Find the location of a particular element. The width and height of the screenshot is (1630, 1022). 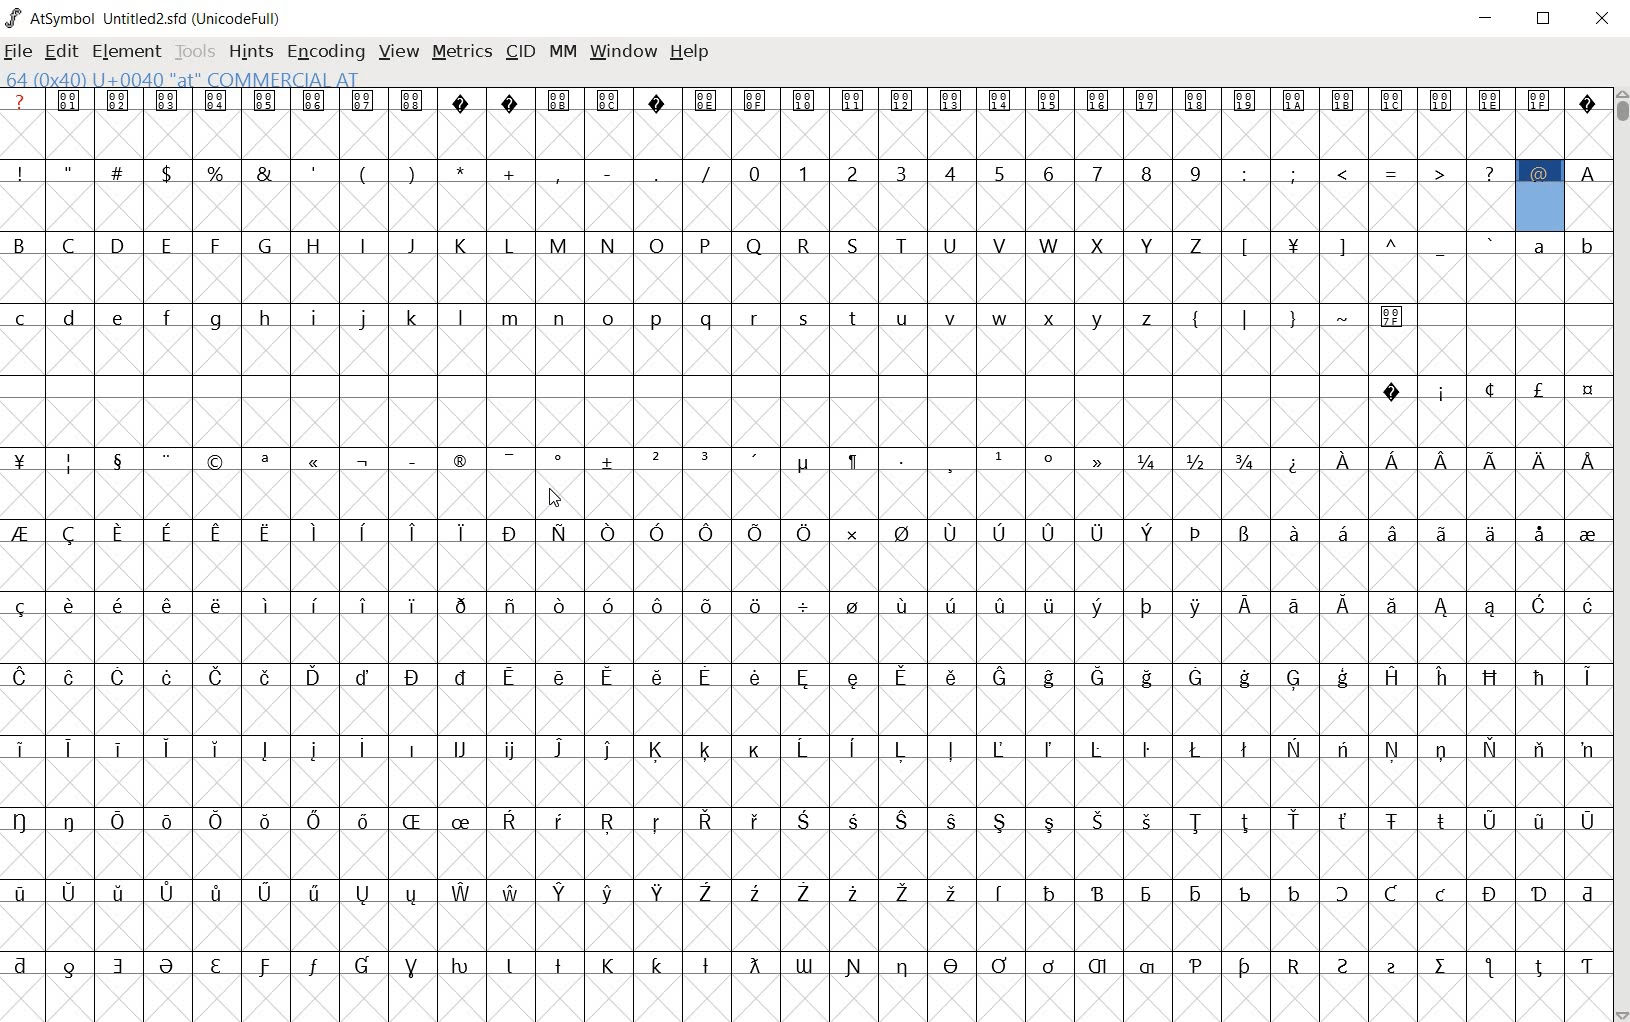

0 - 9 is located at coordinates (971, 171).